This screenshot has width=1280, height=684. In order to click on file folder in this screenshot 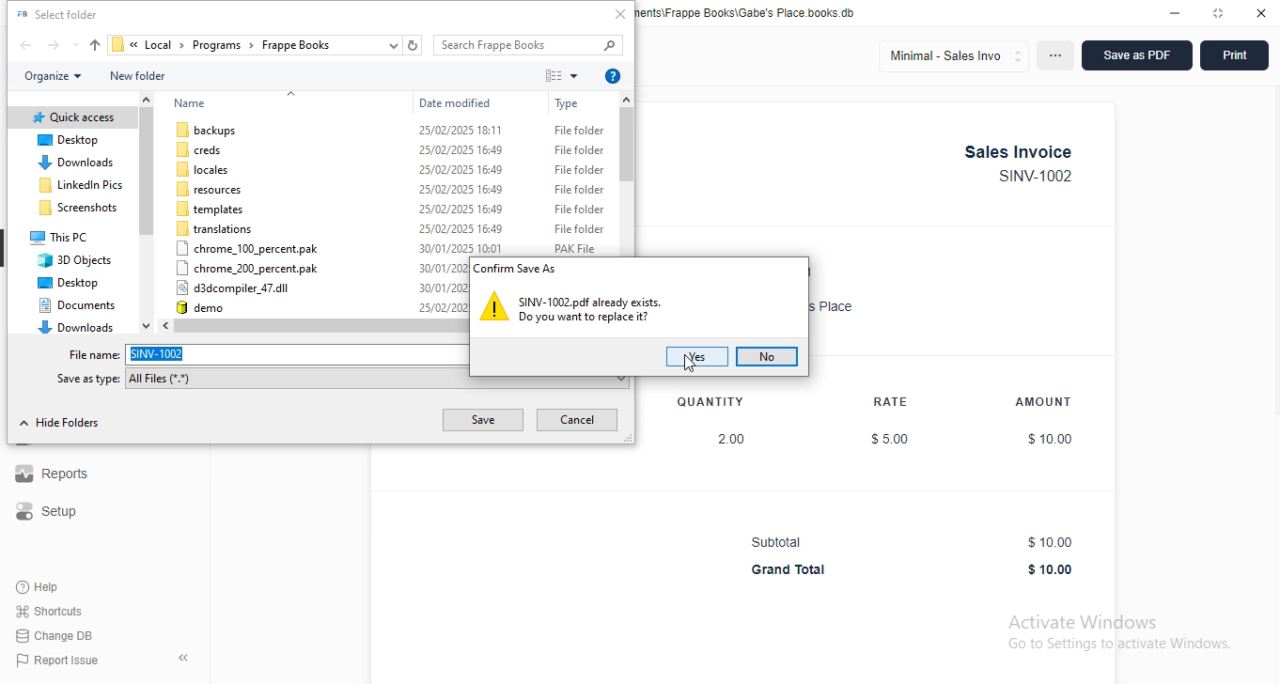, I will do `click(579, 229)`.